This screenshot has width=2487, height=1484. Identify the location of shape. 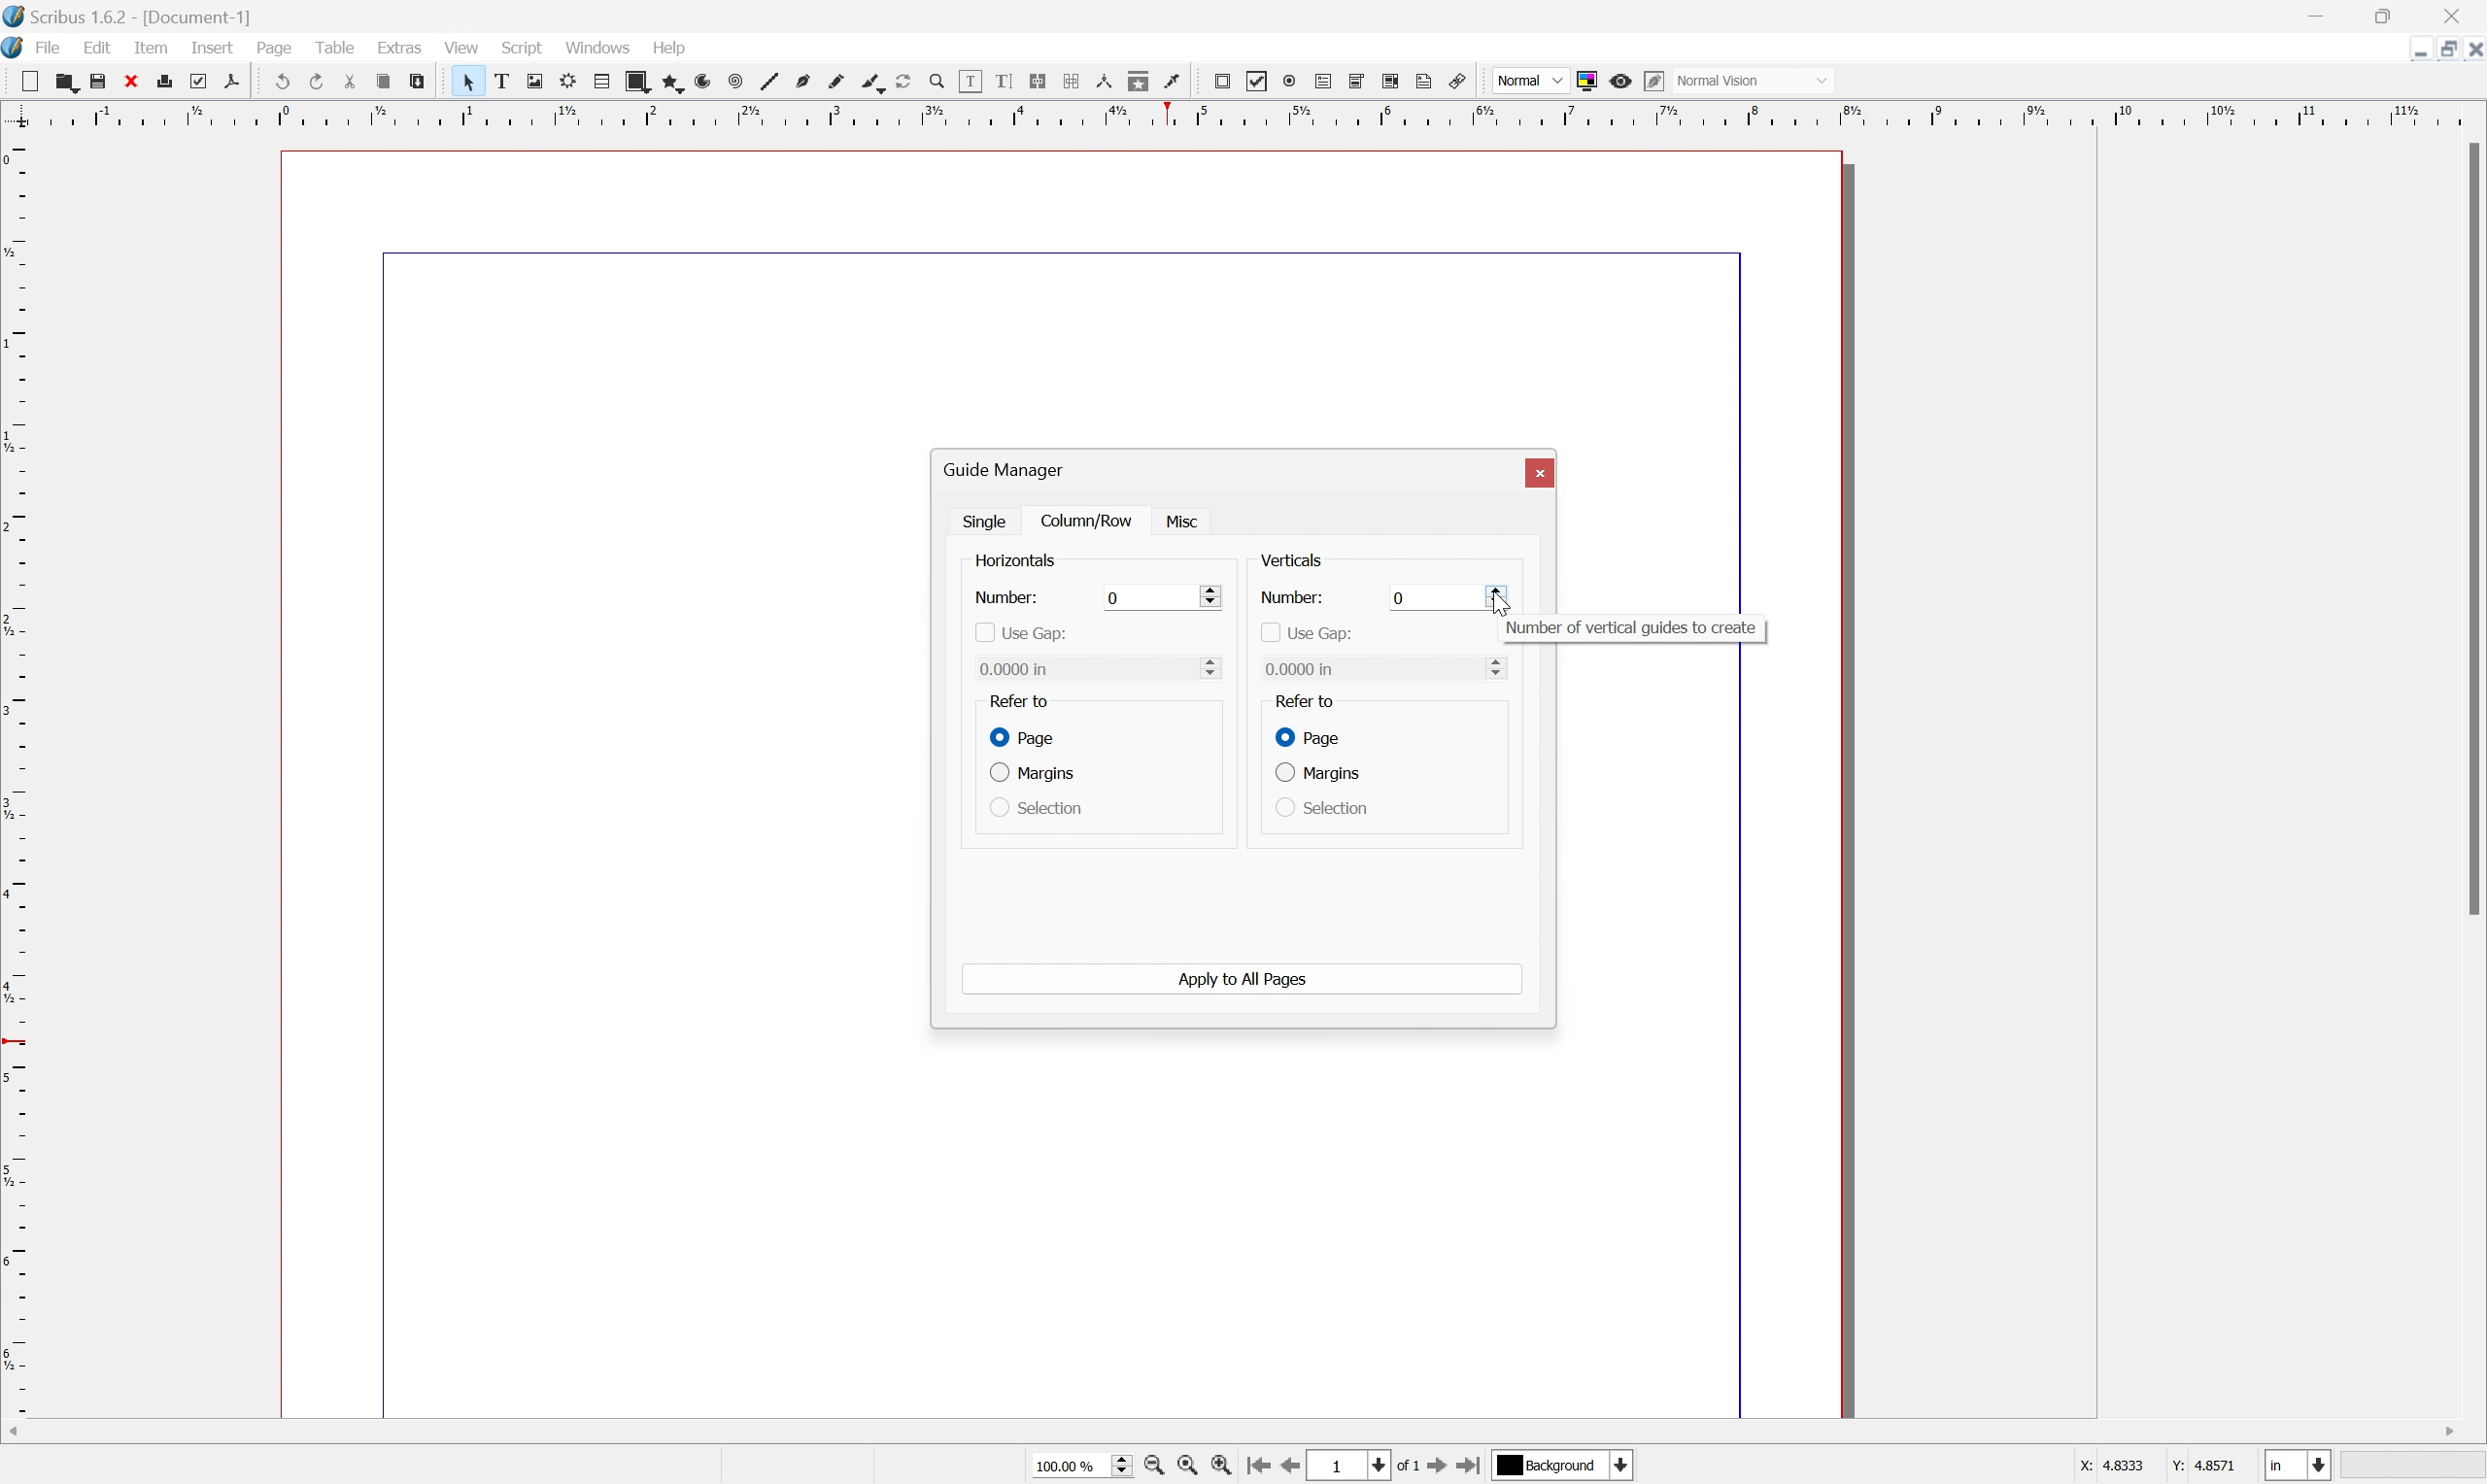
(638, 83).